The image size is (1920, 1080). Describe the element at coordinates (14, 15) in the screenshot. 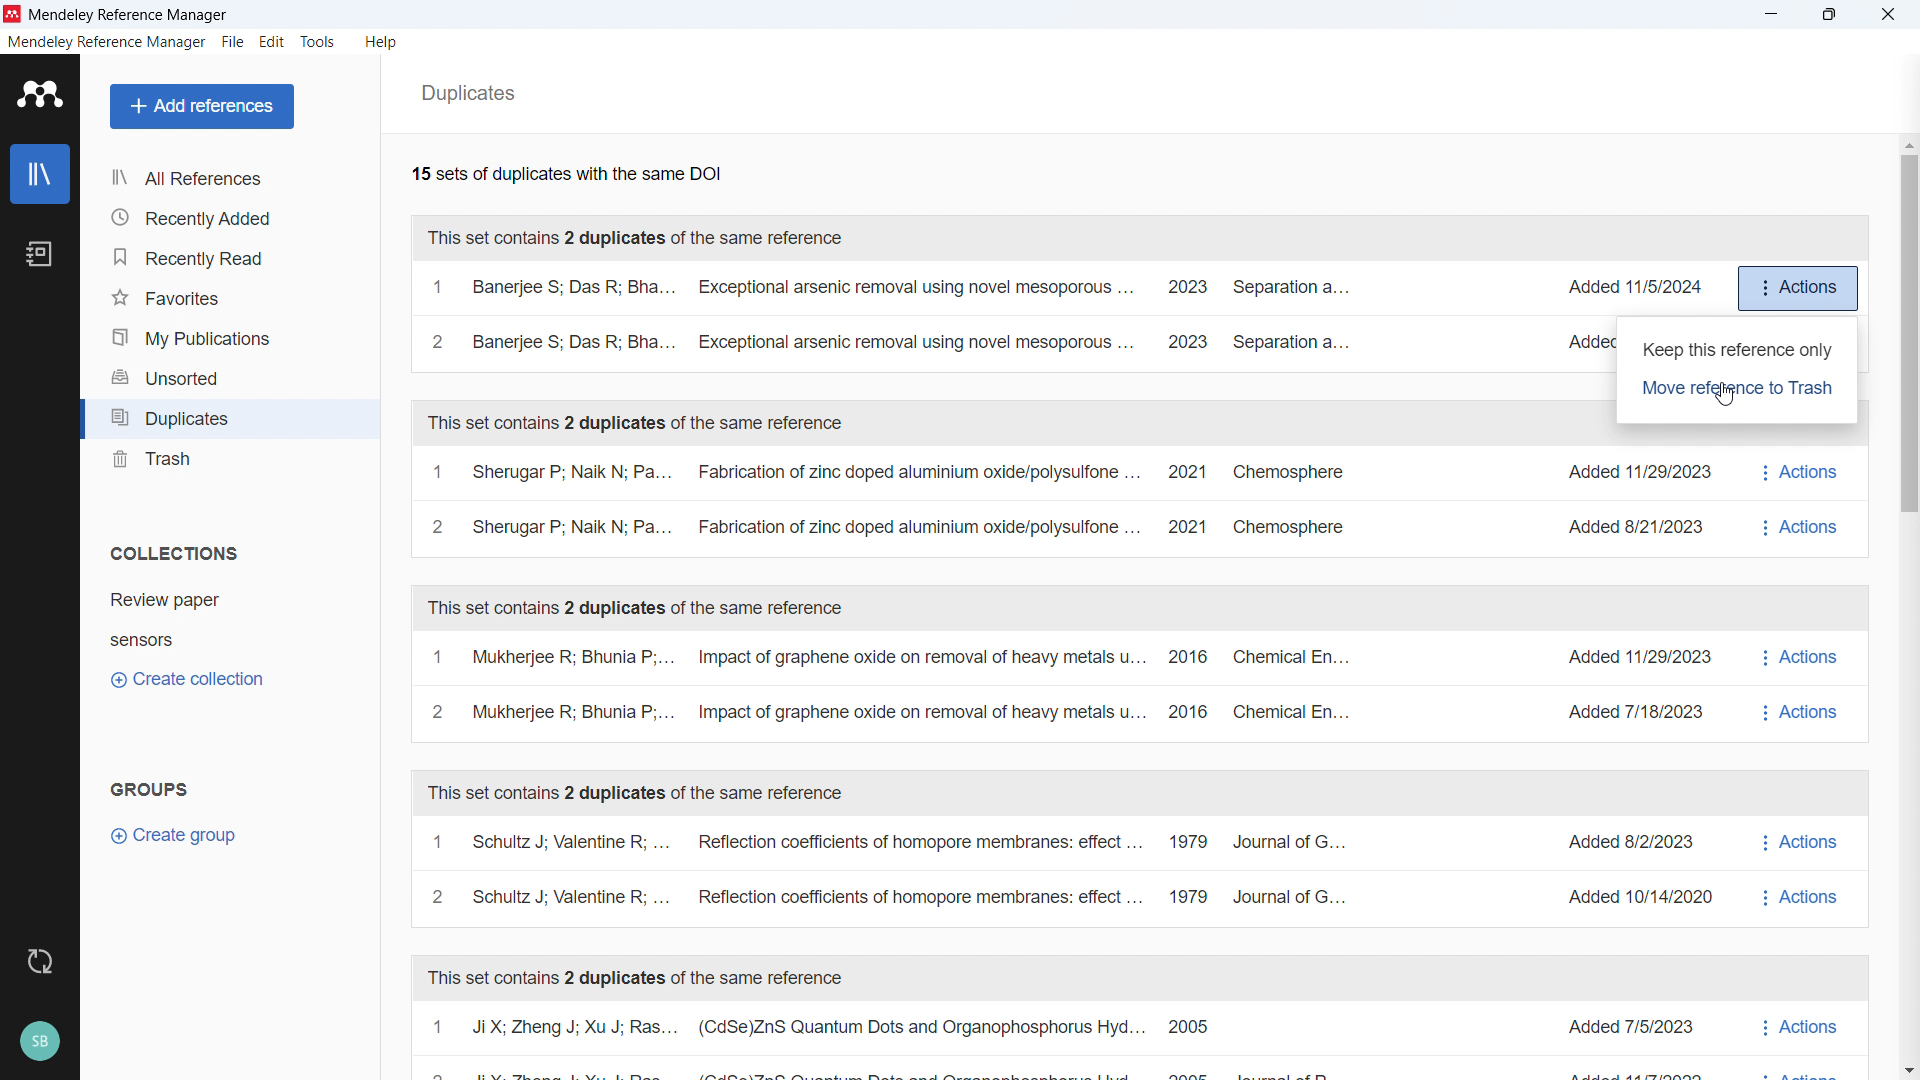

I see `Logo ` at that location.